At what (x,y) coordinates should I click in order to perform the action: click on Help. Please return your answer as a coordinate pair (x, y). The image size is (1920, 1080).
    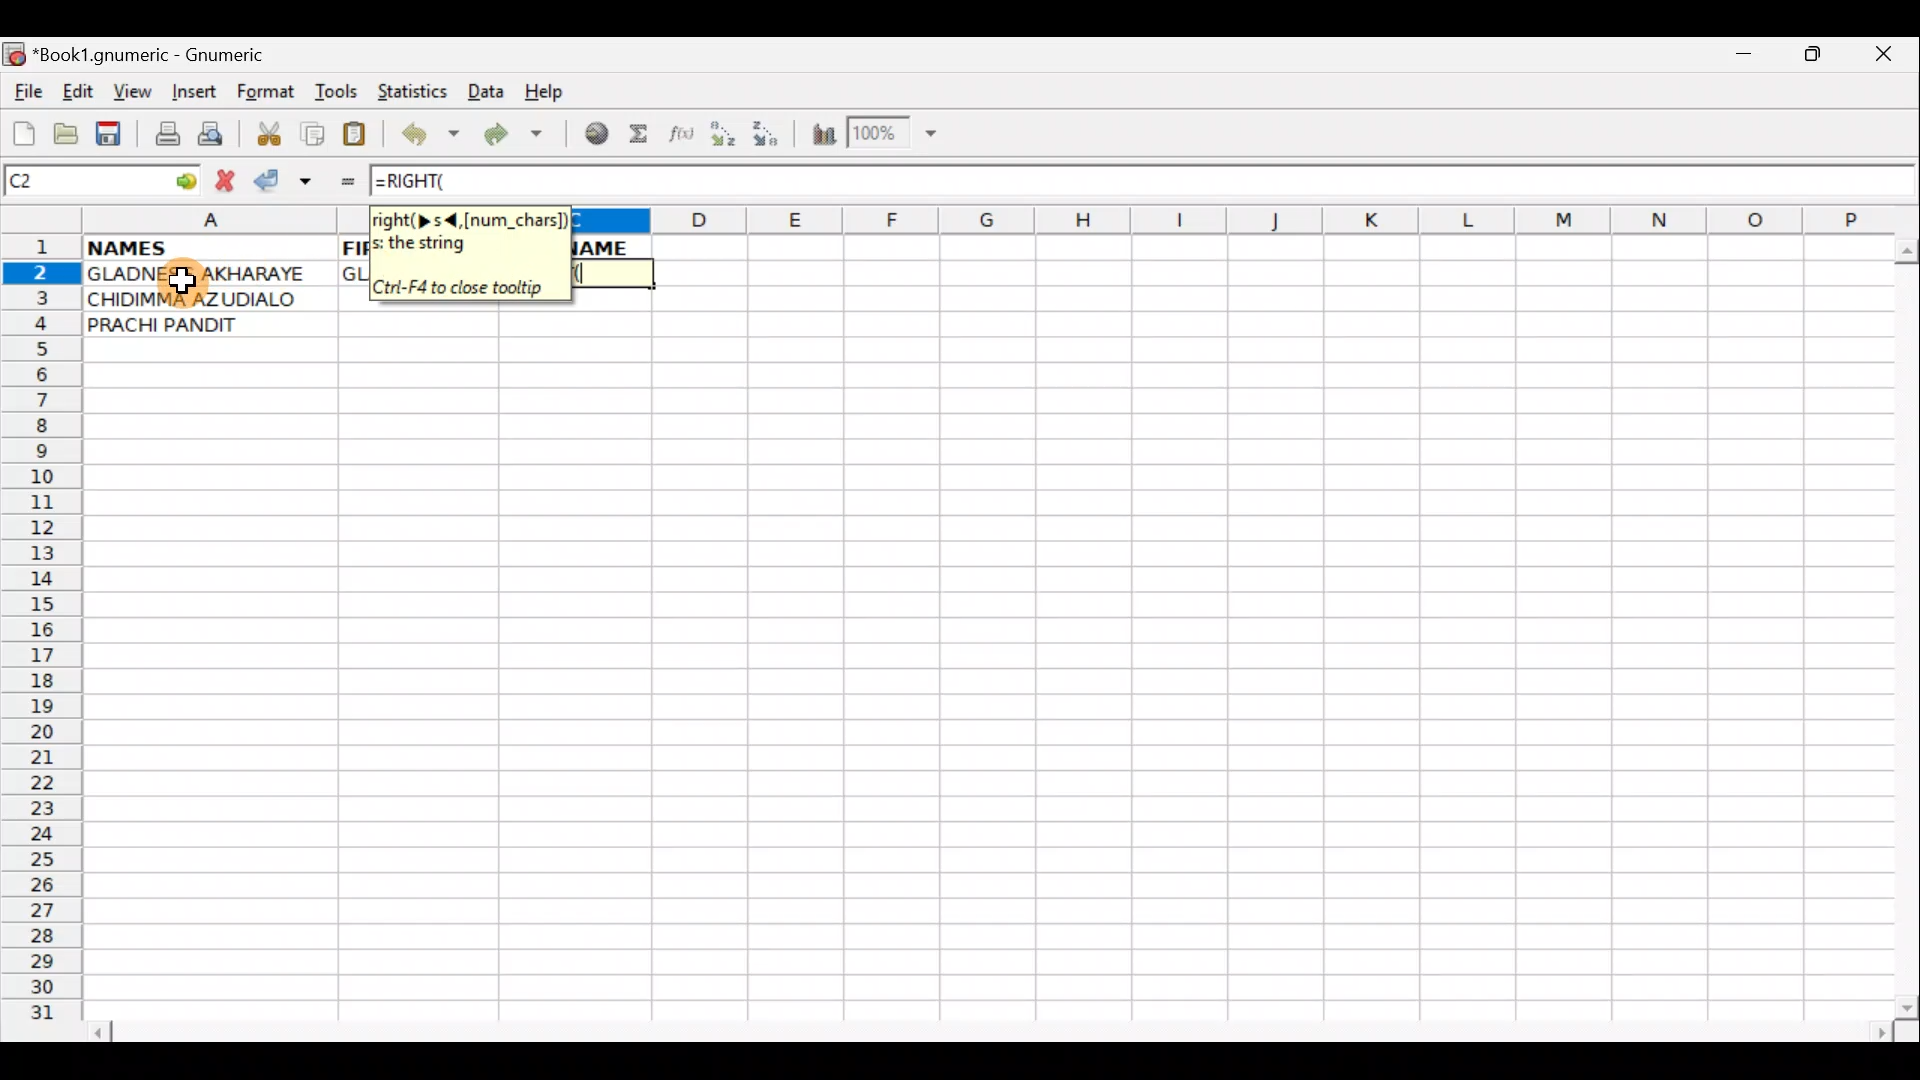
    Looking at the image, I should click on (545, 92).